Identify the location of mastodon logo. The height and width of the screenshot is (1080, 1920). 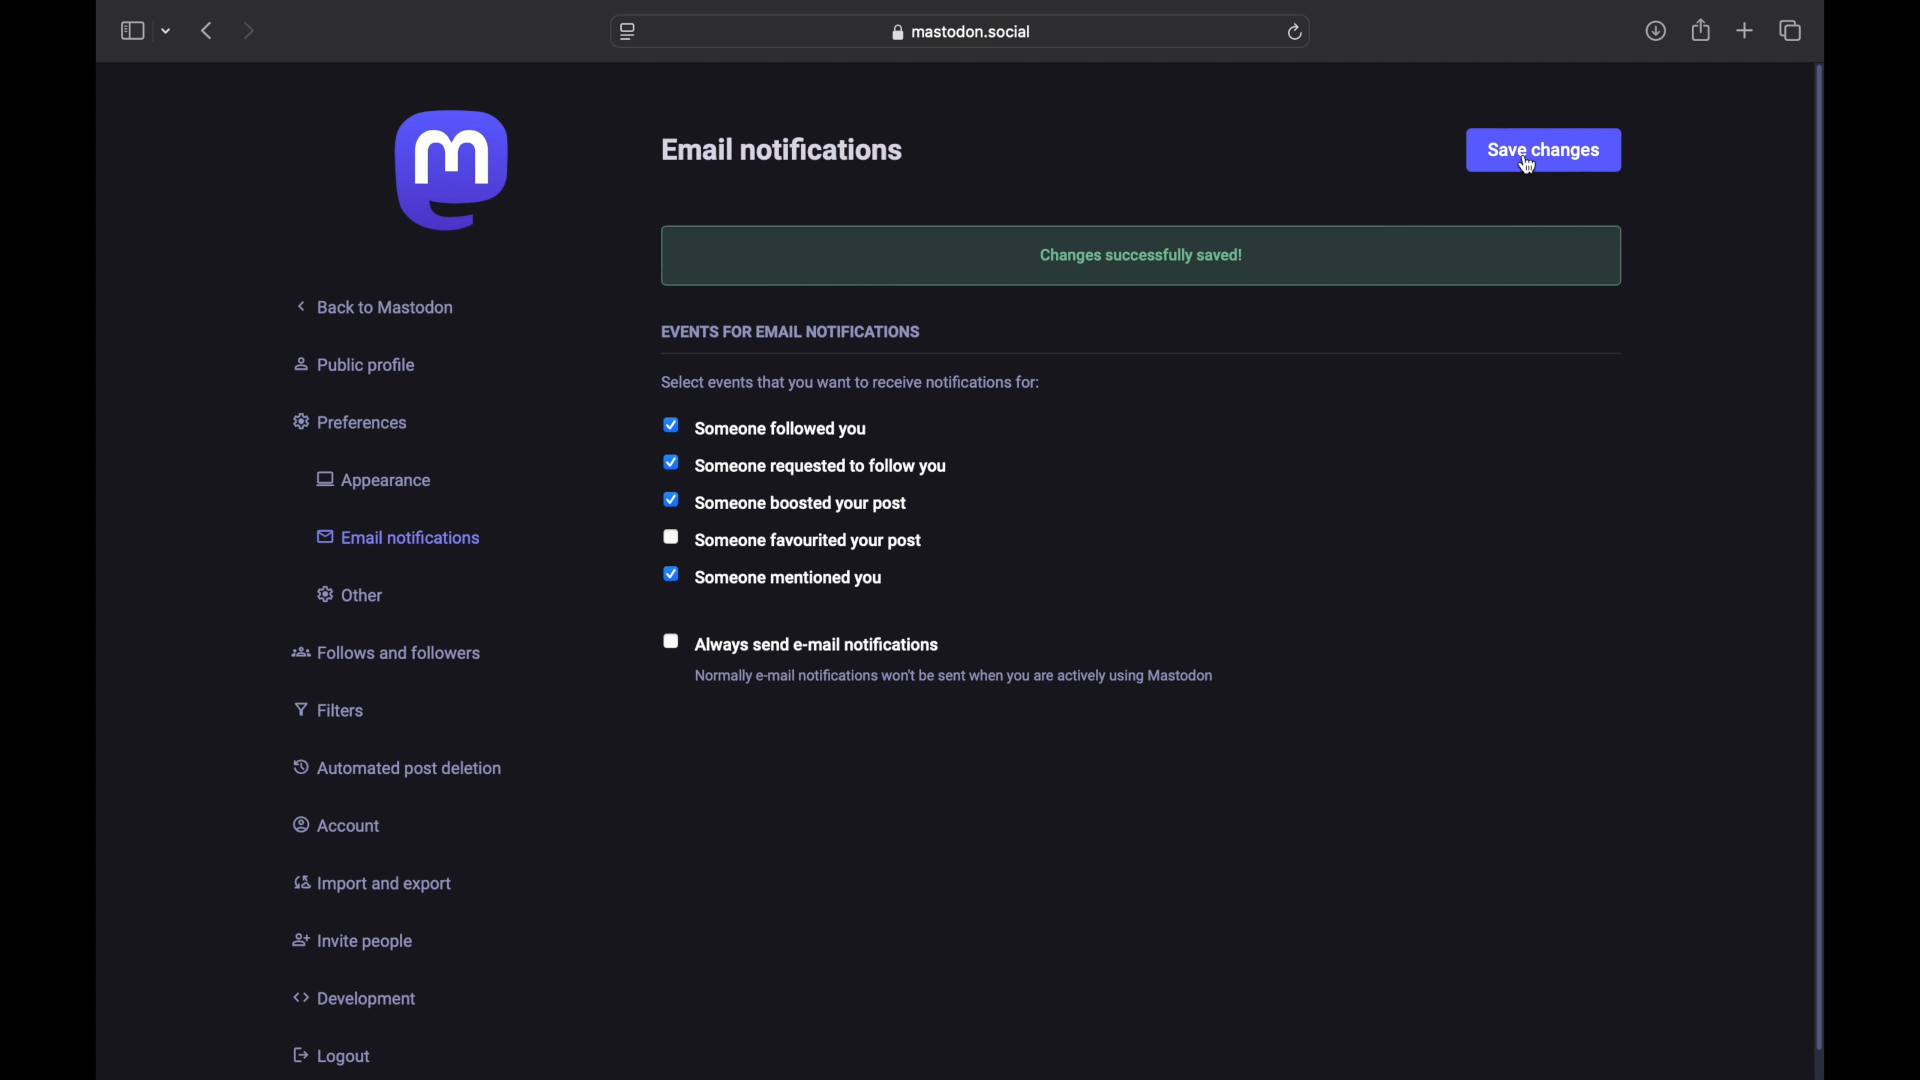
(451, 170).